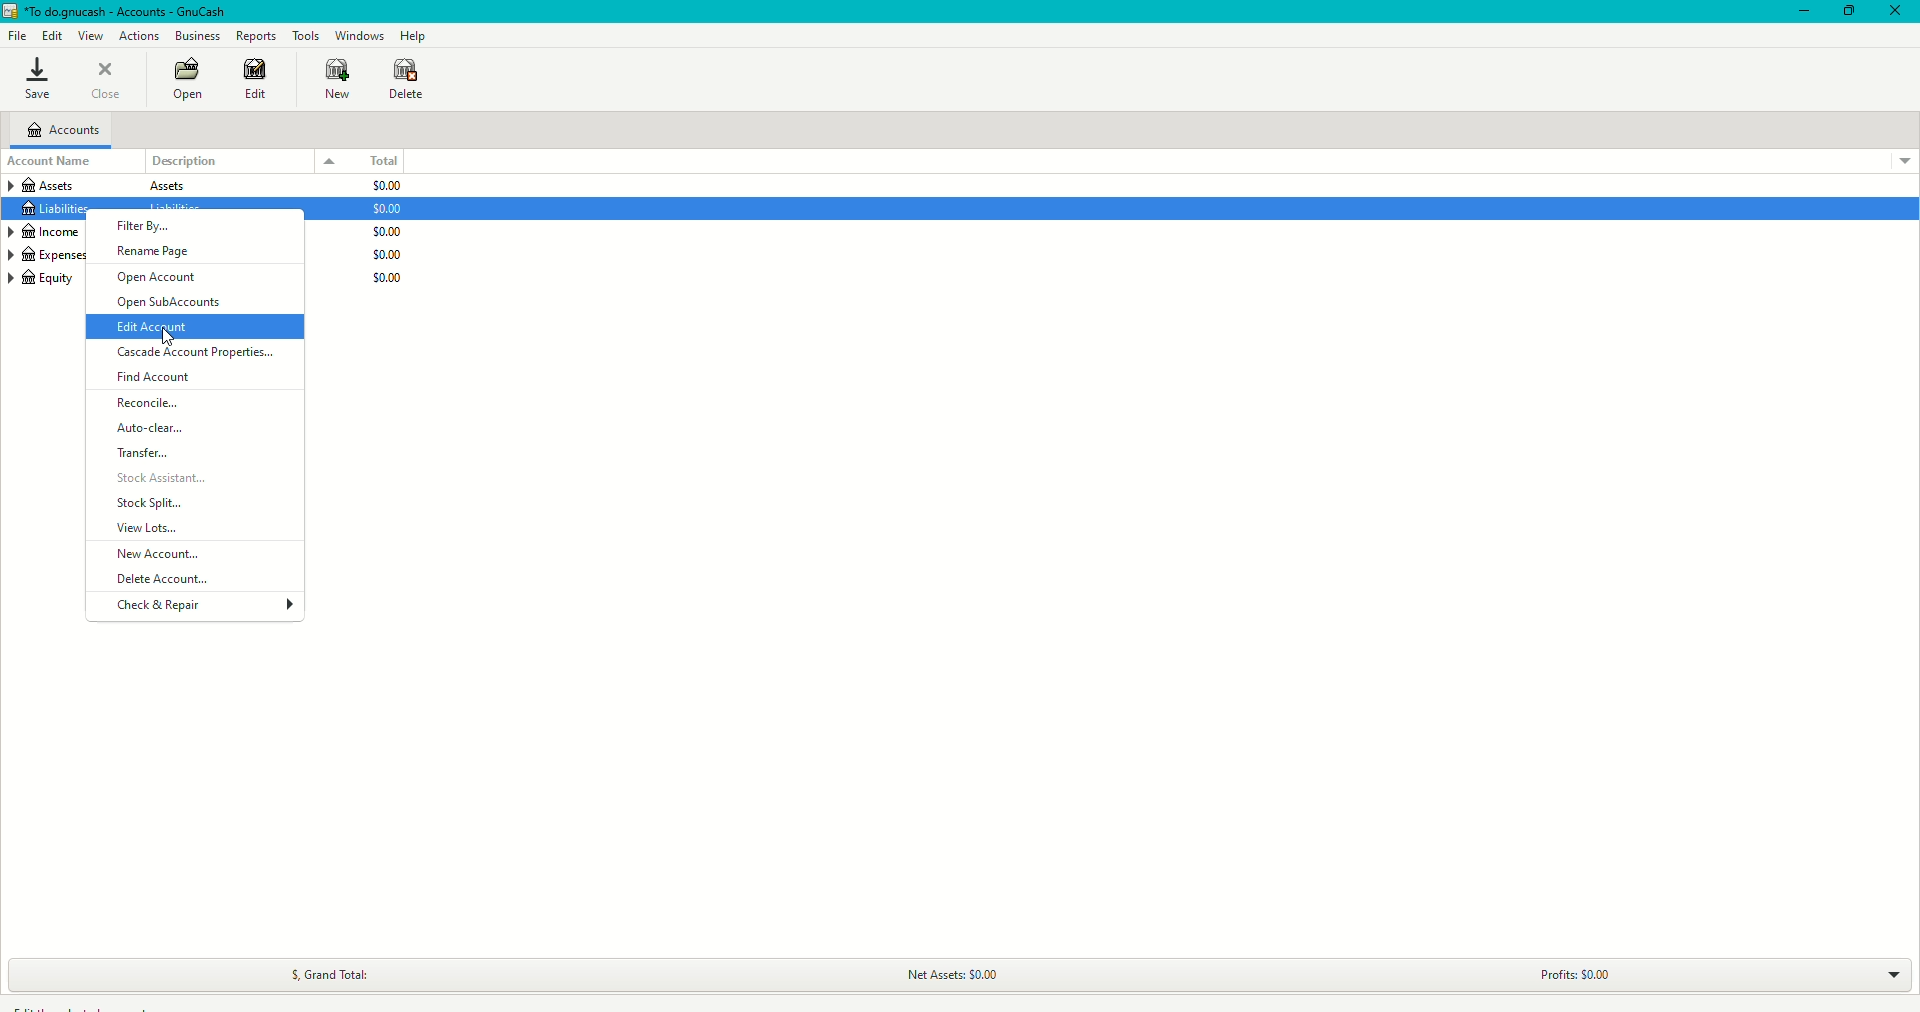 This screenshot has width=1920, height=1012. I want to click on Equity, so click(43, 278).